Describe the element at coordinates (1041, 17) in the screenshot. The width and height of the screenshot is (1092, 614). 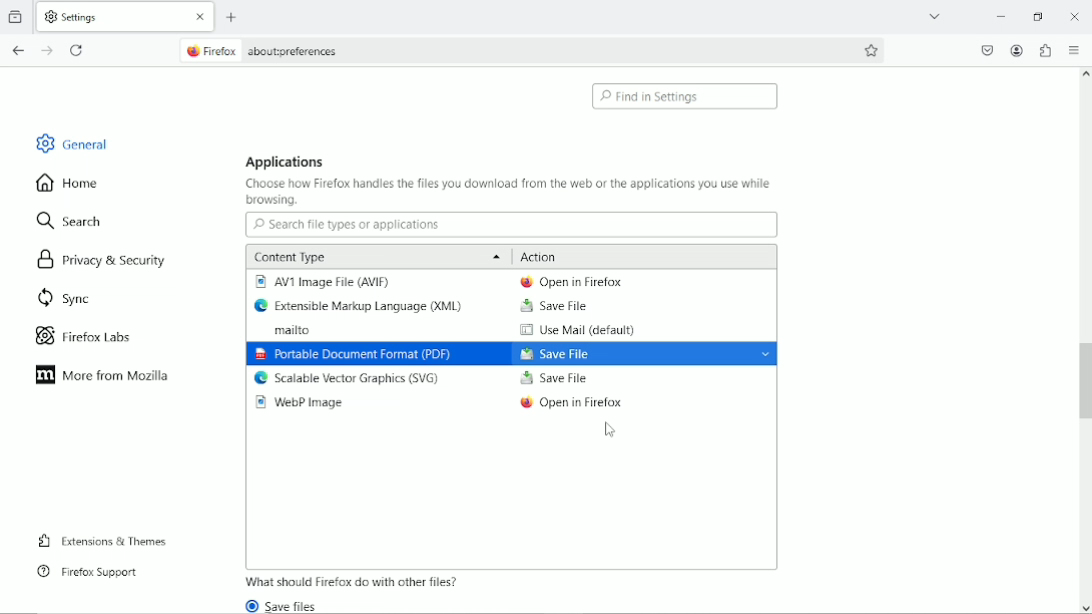
I see `Restore down` at that location.